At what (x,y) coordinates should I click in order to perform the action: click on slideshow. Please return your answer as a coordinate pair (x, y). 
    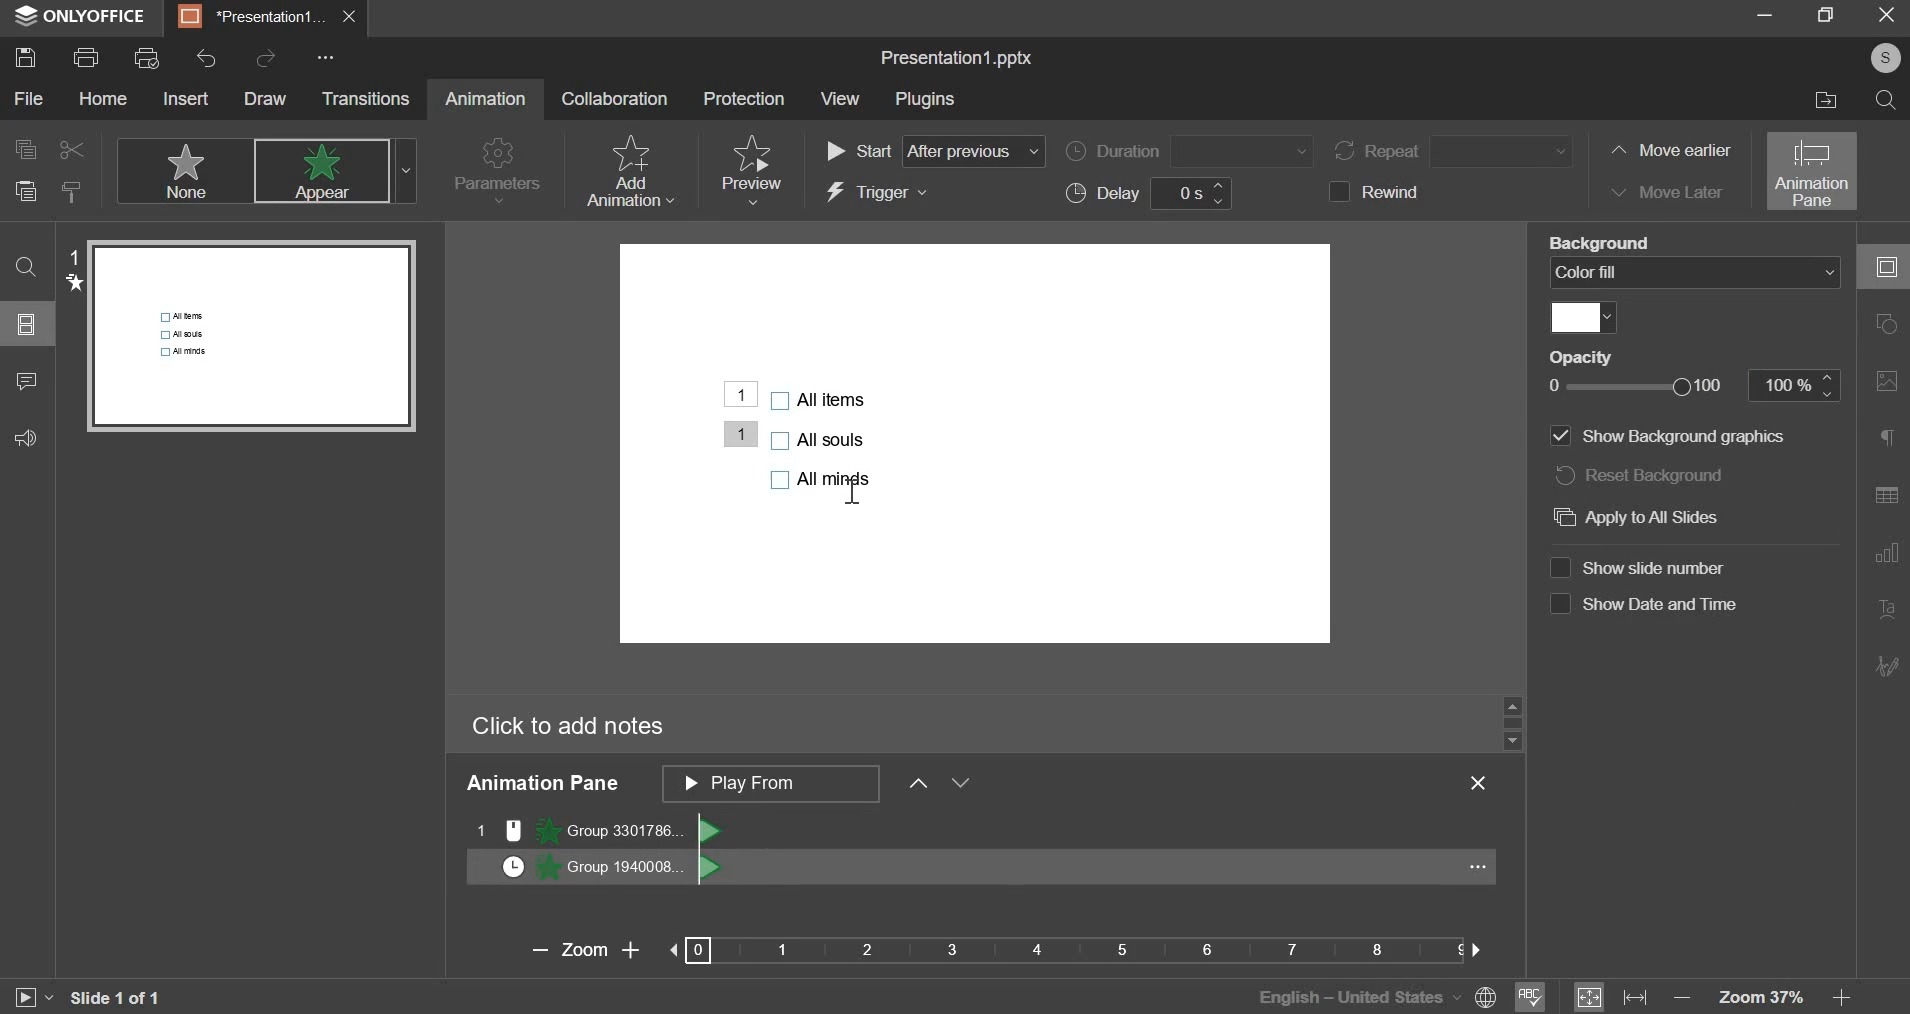
    Looking at the image, I should click on (32, 995).